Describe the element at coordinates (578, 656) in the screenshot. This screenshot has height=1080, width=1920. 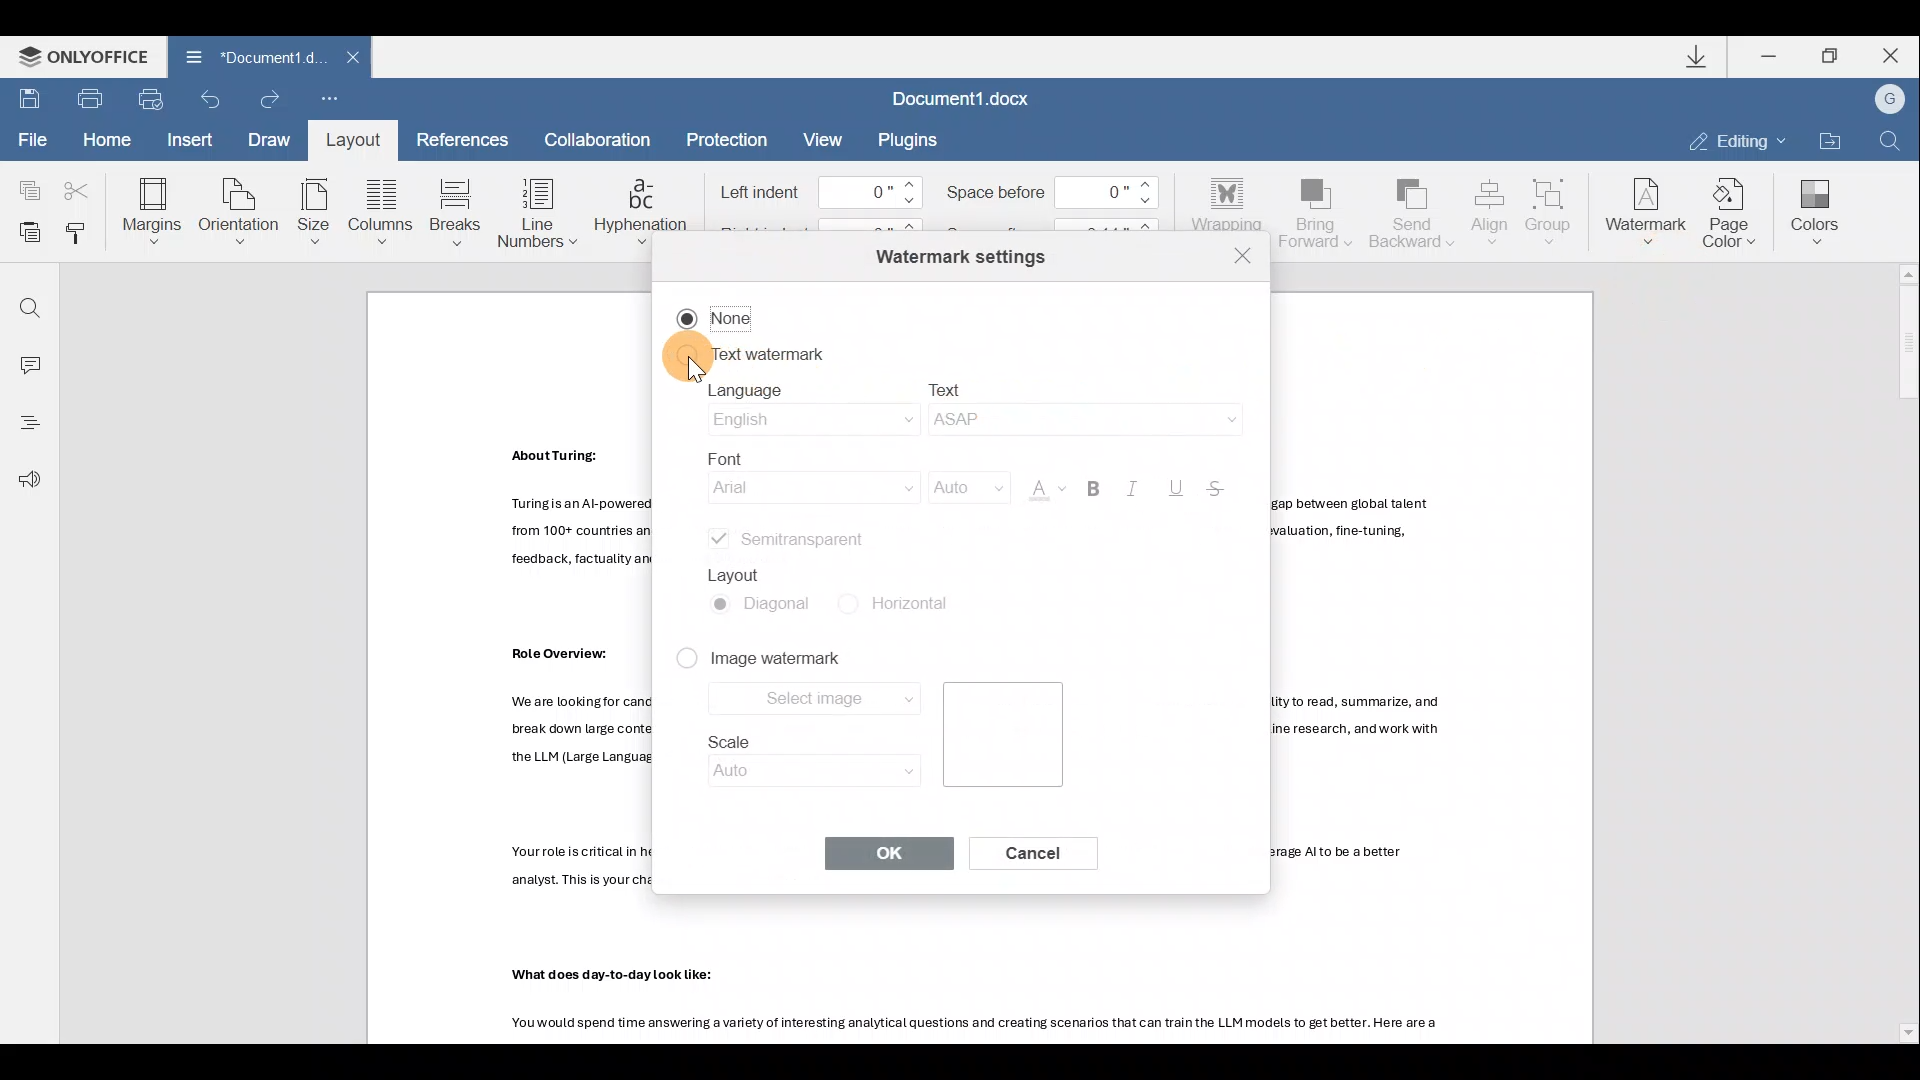
I see `` at that location.